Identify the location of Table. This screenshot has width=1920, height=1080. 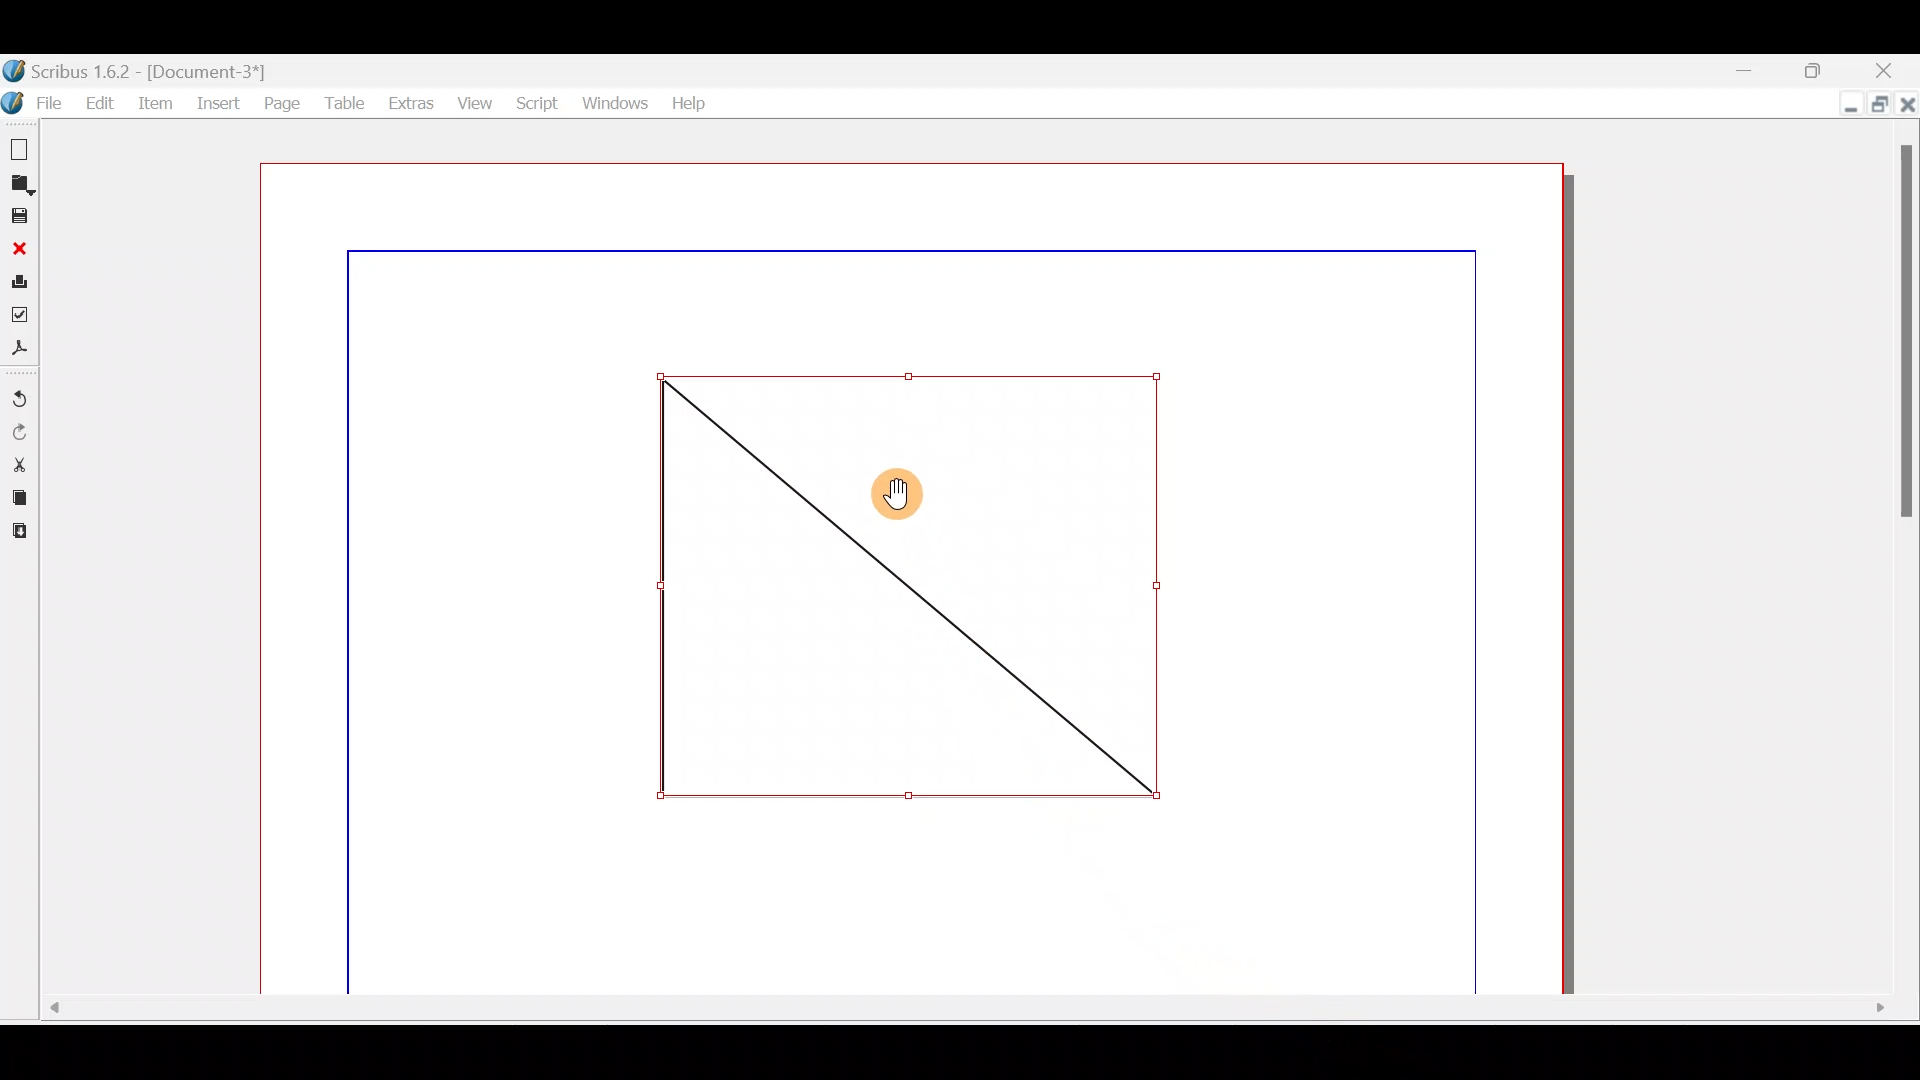
(341, 101).